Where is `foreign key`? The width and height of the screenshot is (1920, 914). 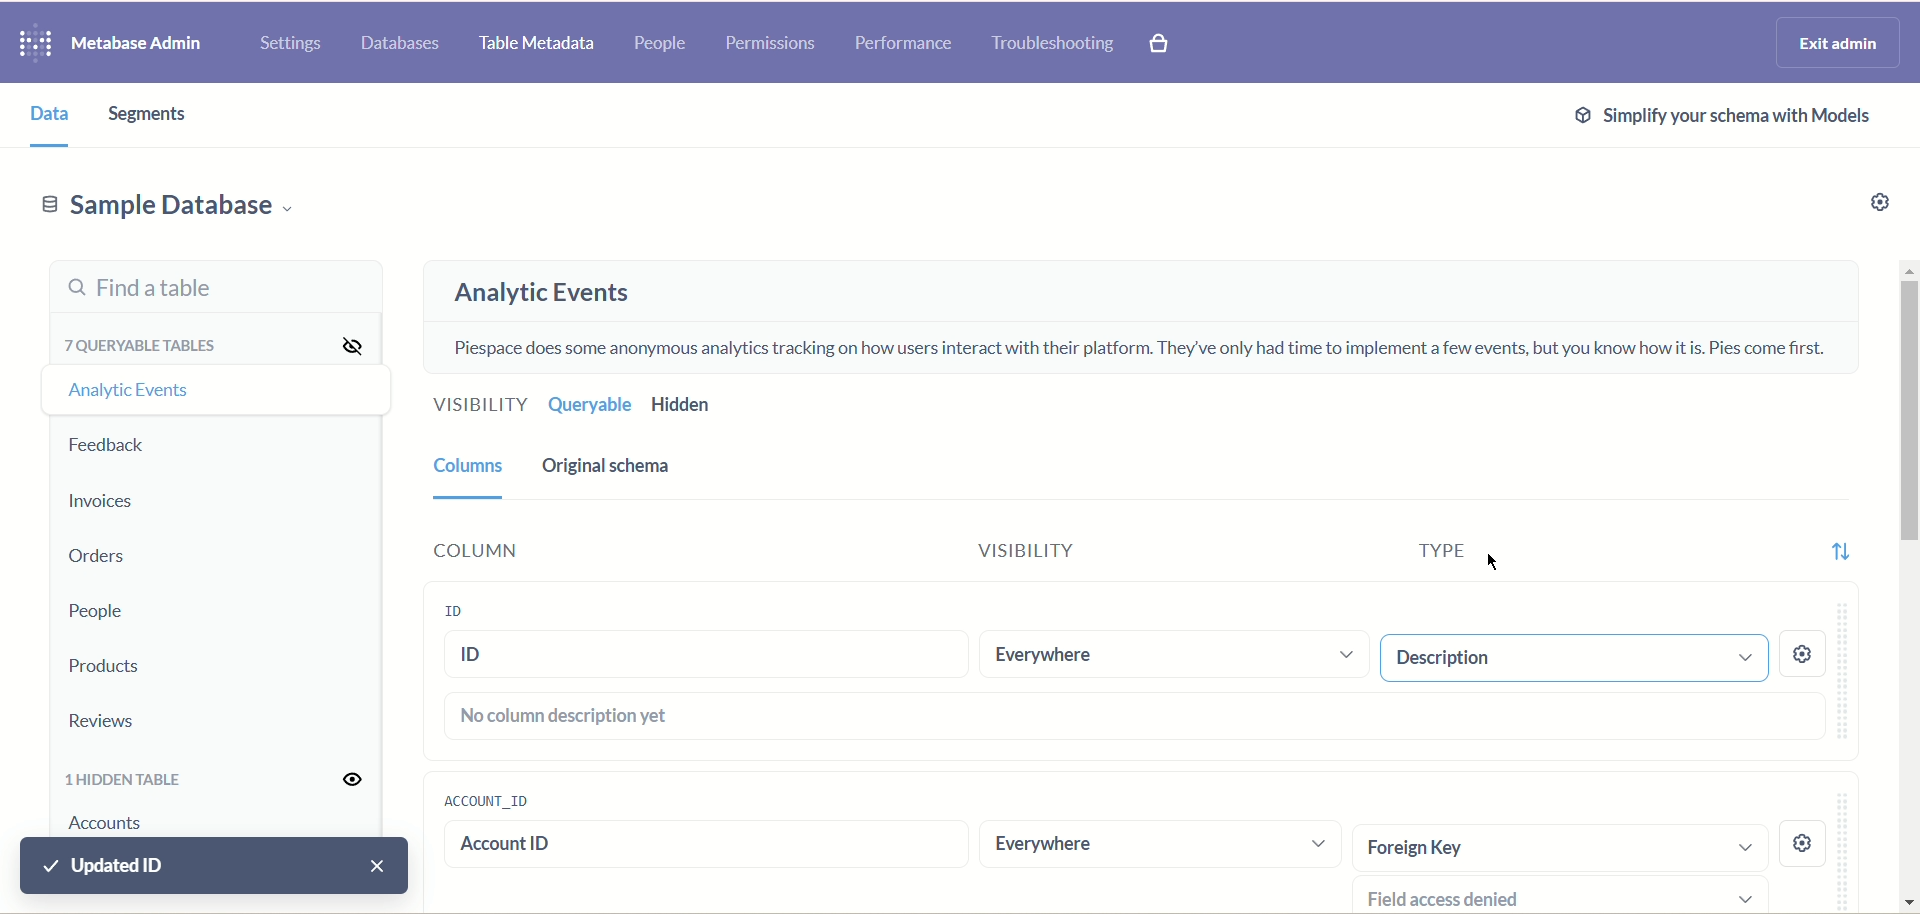 foreign key is located at coordinates (1558, 846).